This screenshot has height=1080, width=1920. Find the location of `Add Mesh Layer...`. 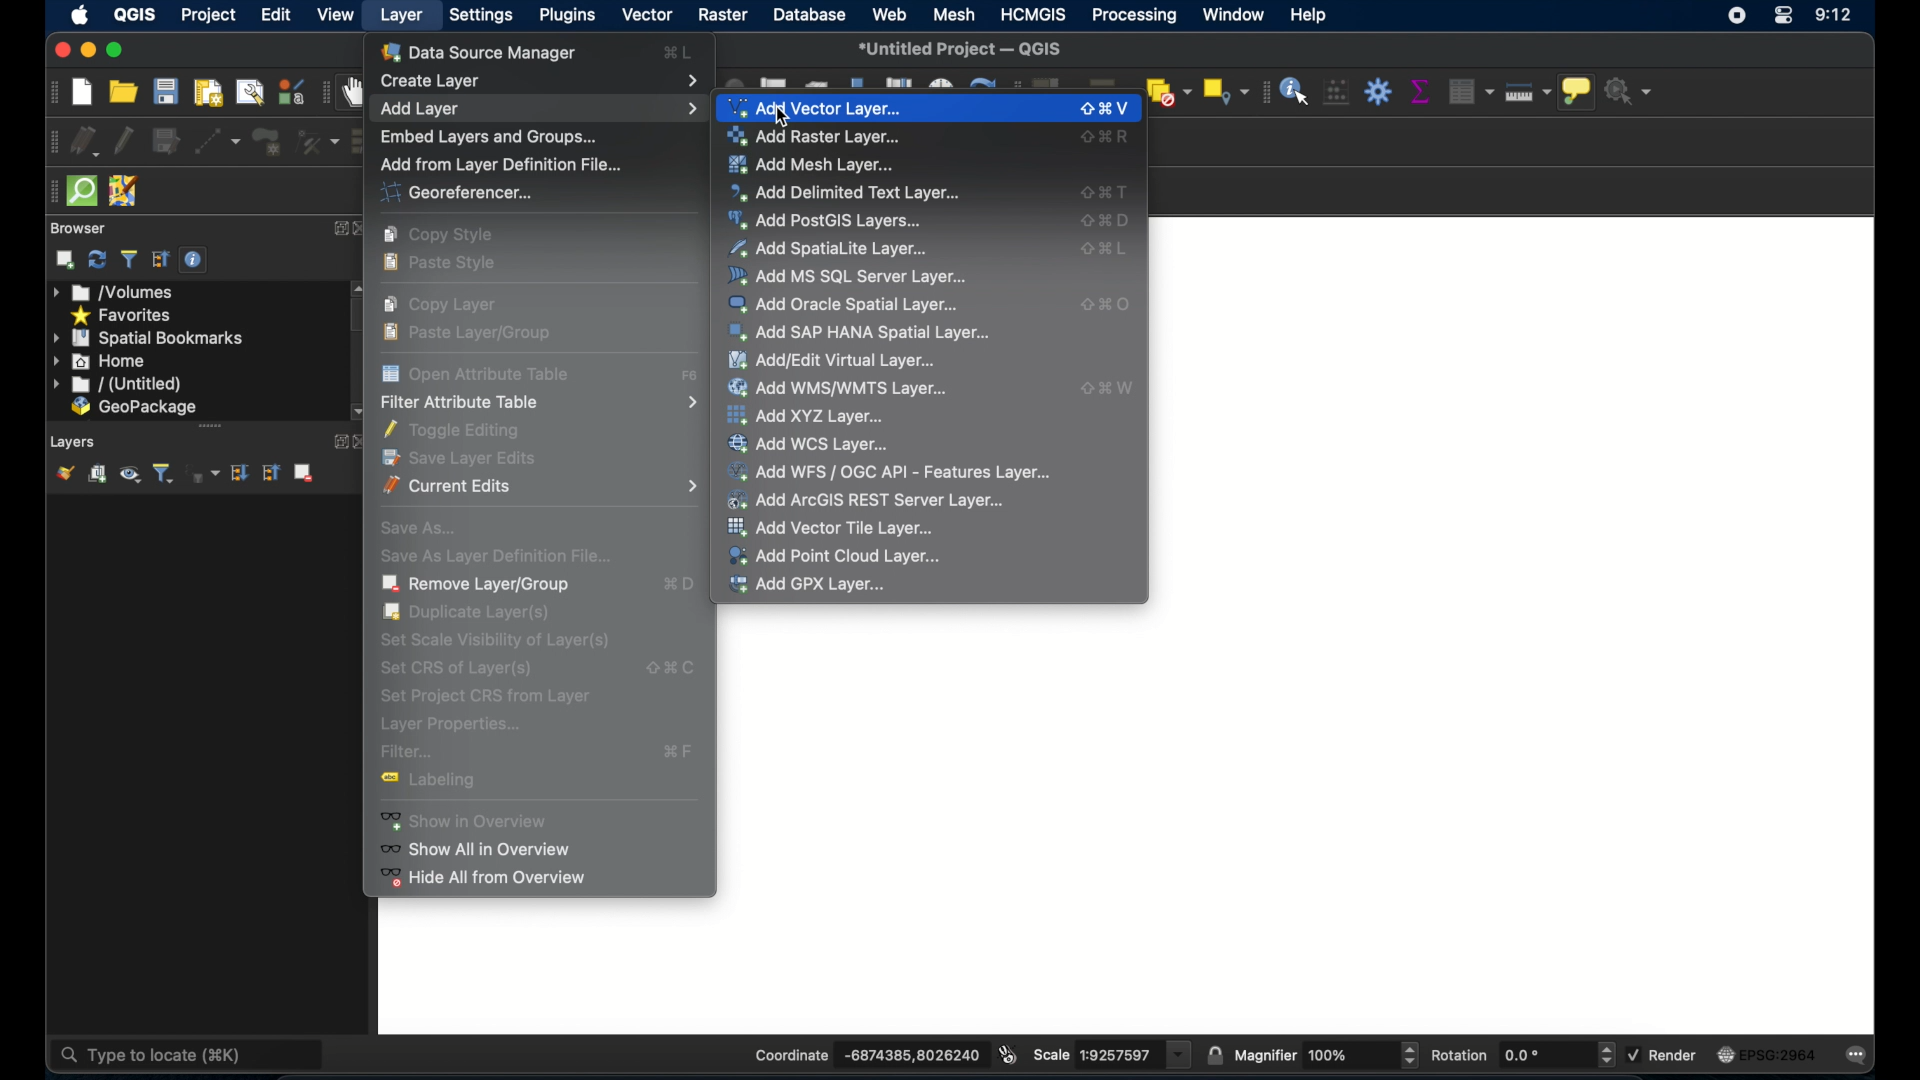

Add Mesh Layer... is located at coordinates (929, 167).